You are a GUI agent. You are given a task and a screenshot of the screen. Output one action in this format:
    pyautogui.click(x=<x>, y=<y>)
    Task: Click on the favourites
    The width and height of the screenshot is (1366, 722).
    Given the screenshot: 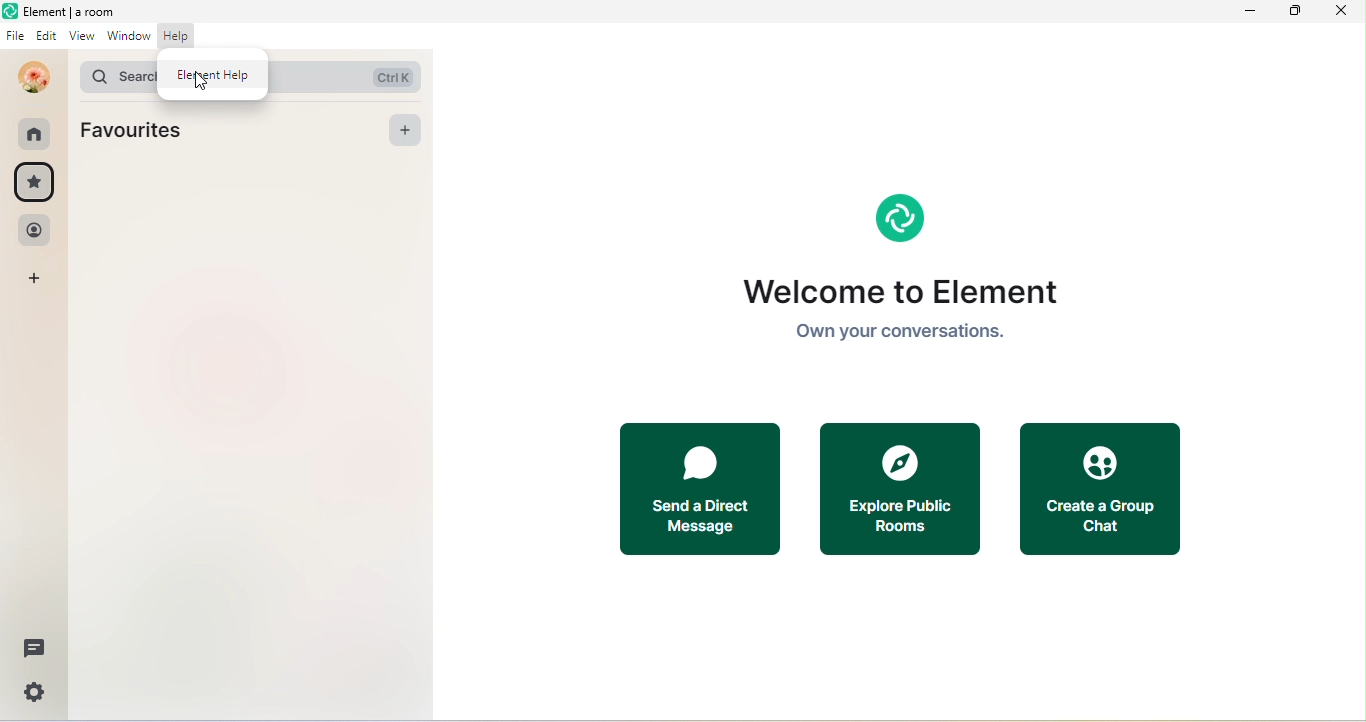 What is the action you would take?
    pyautogui.click(x=137, y=129)
    